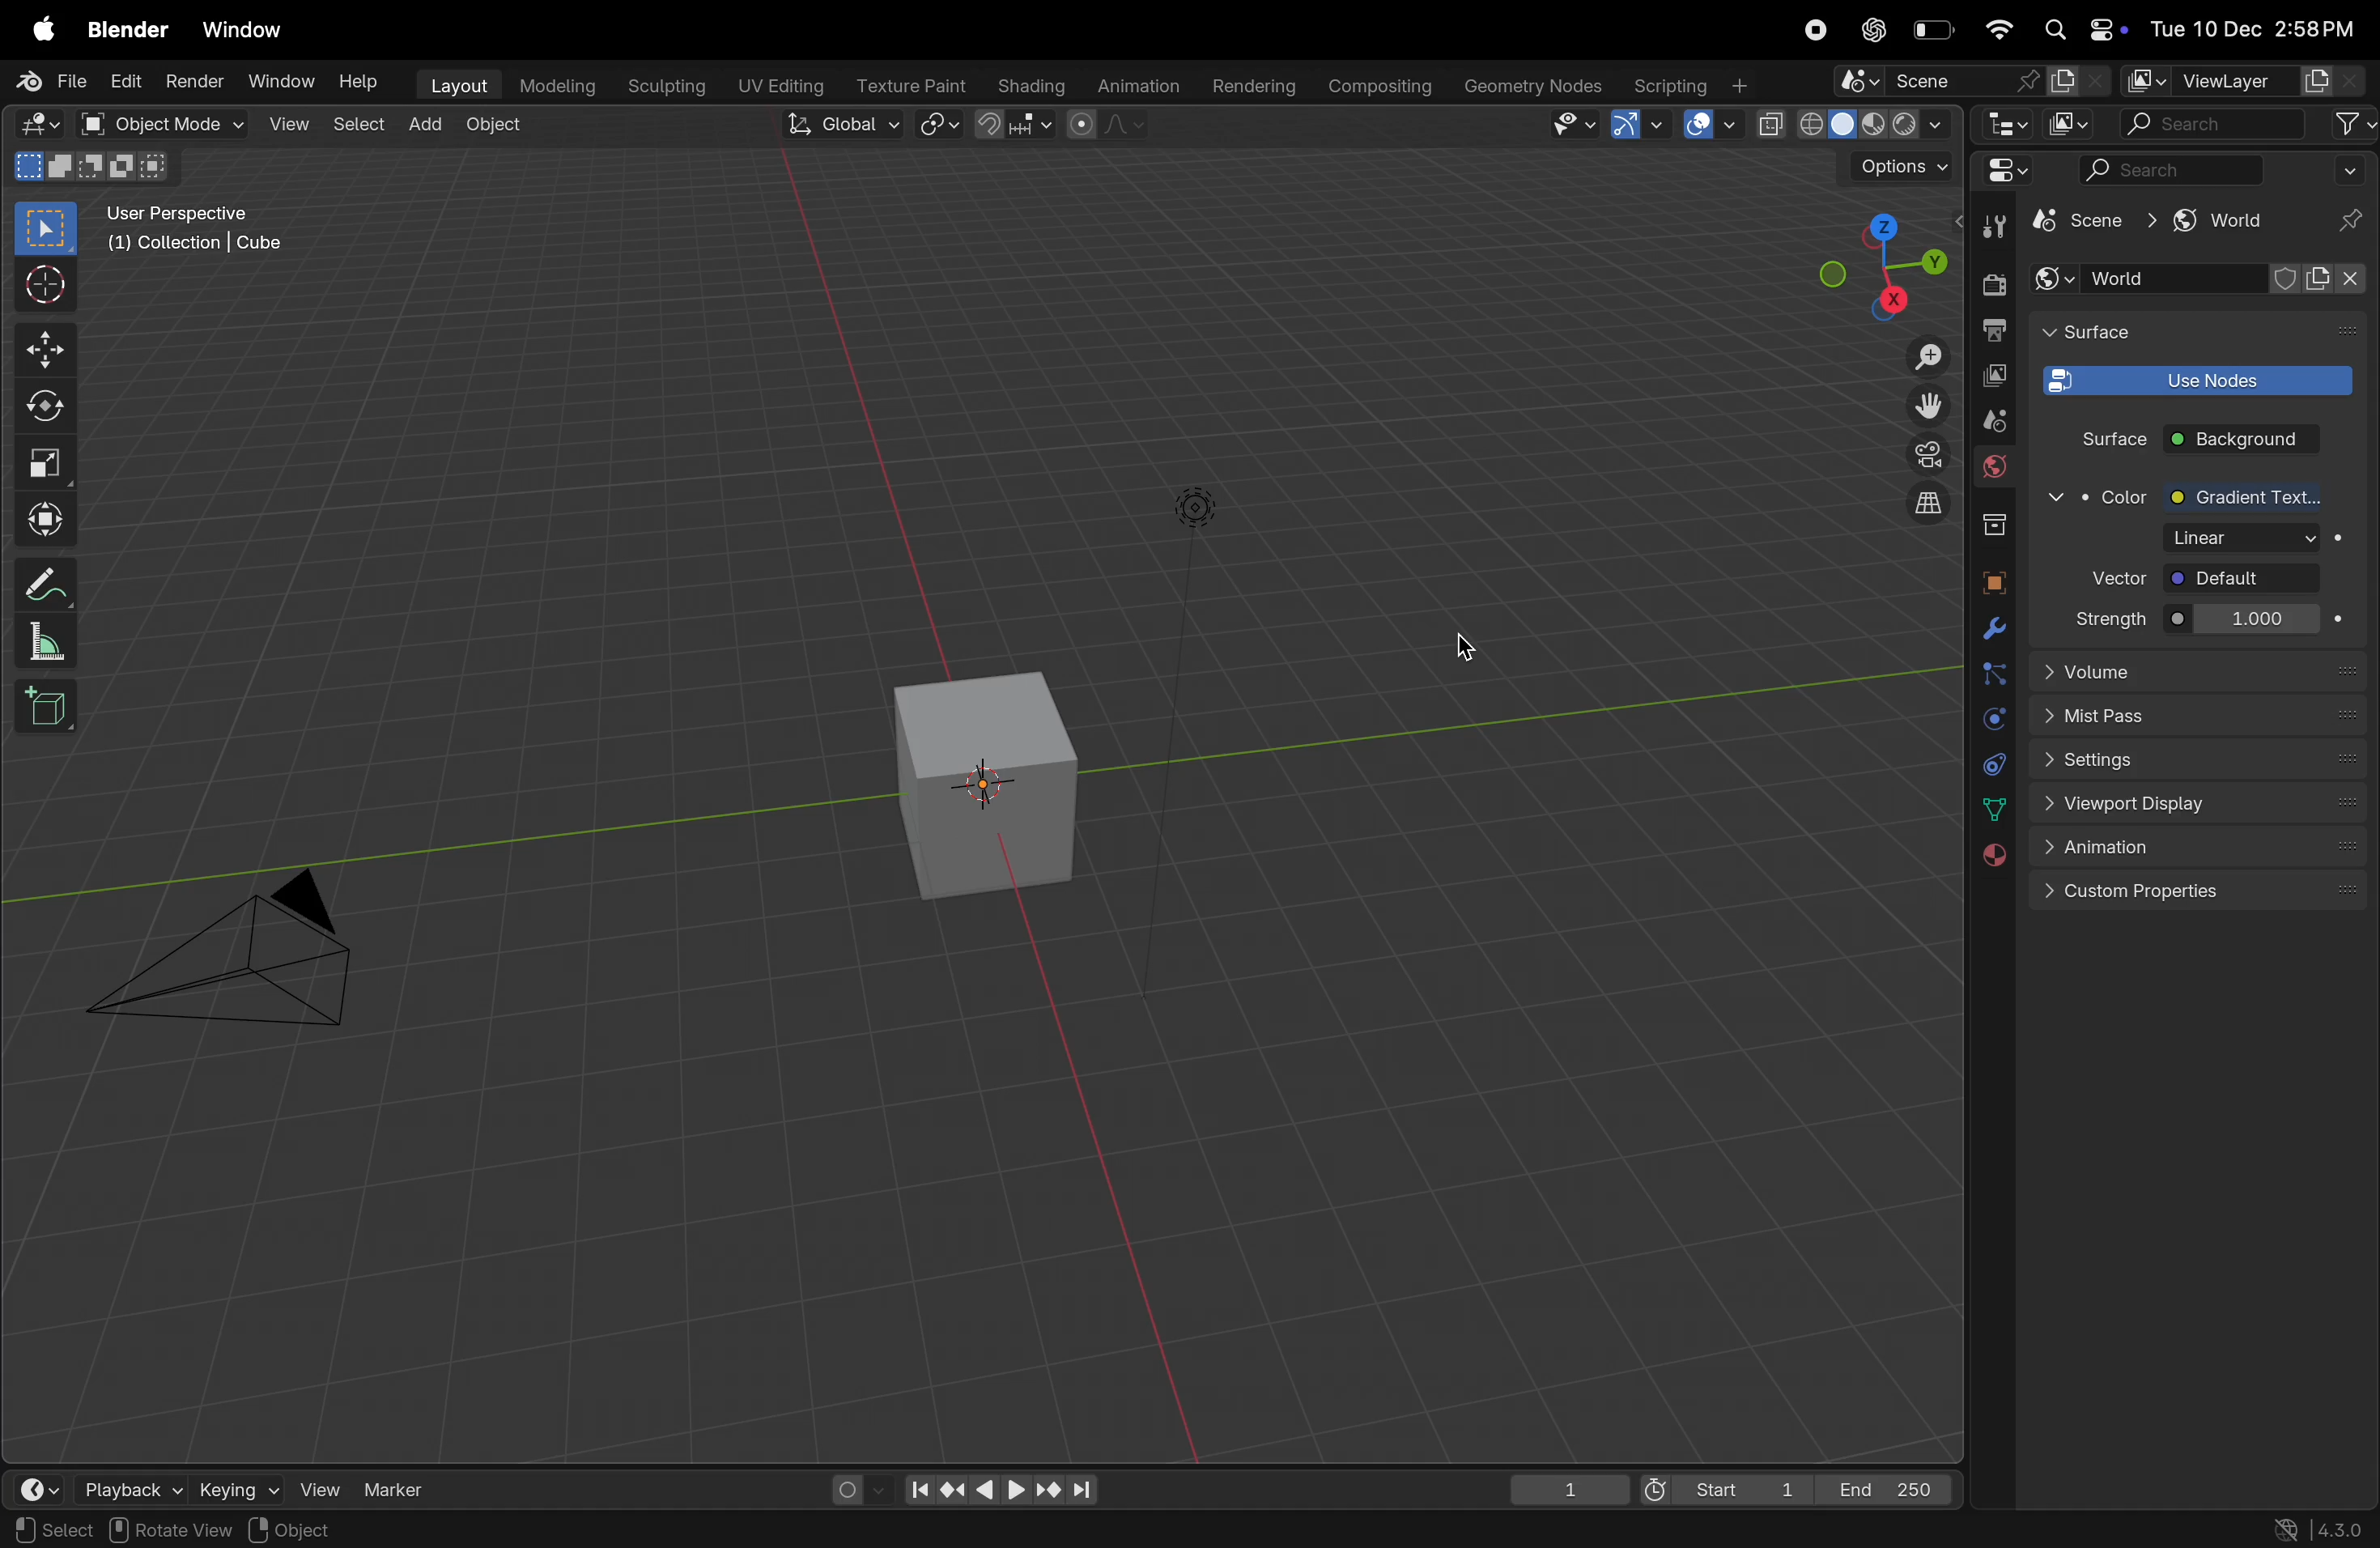  I want to click on Object, so click(497, 124).